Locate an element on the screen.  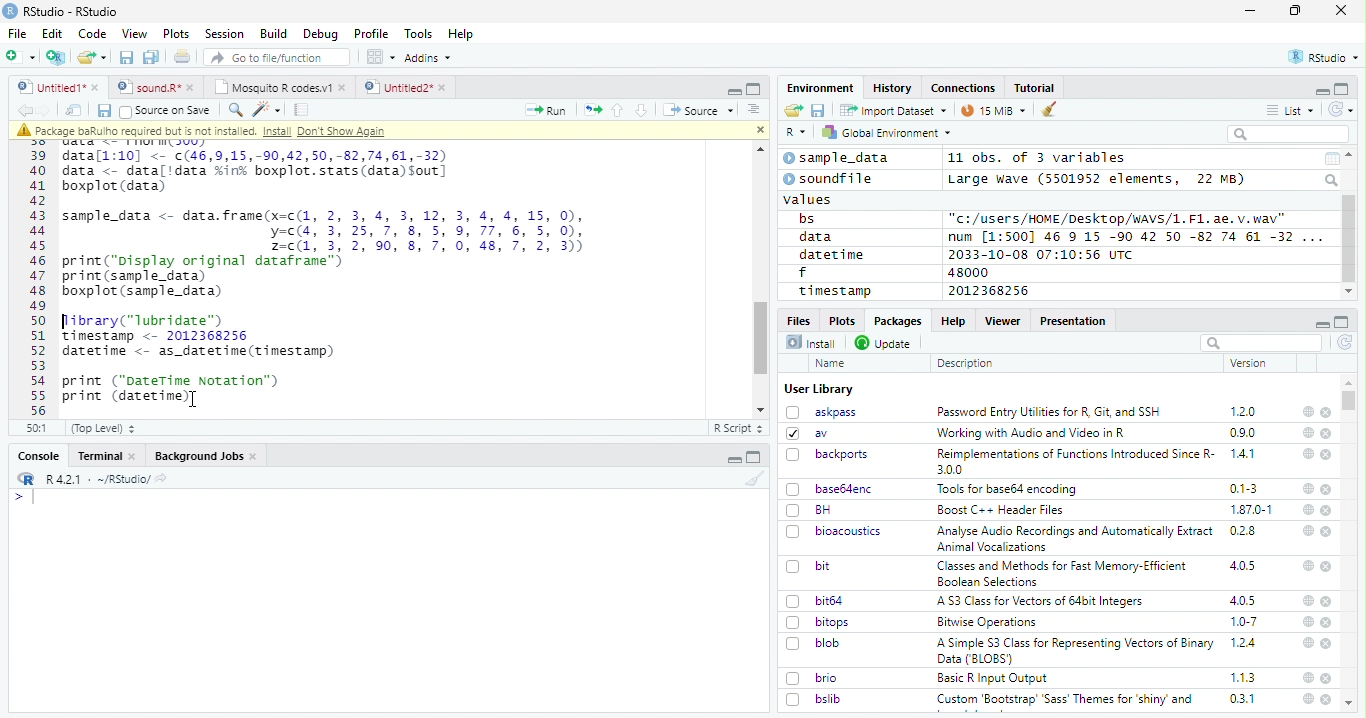
(Classes and Methods for Fast Memory-Efficient
Boolean Selections is located at coordinates (1064, 573).